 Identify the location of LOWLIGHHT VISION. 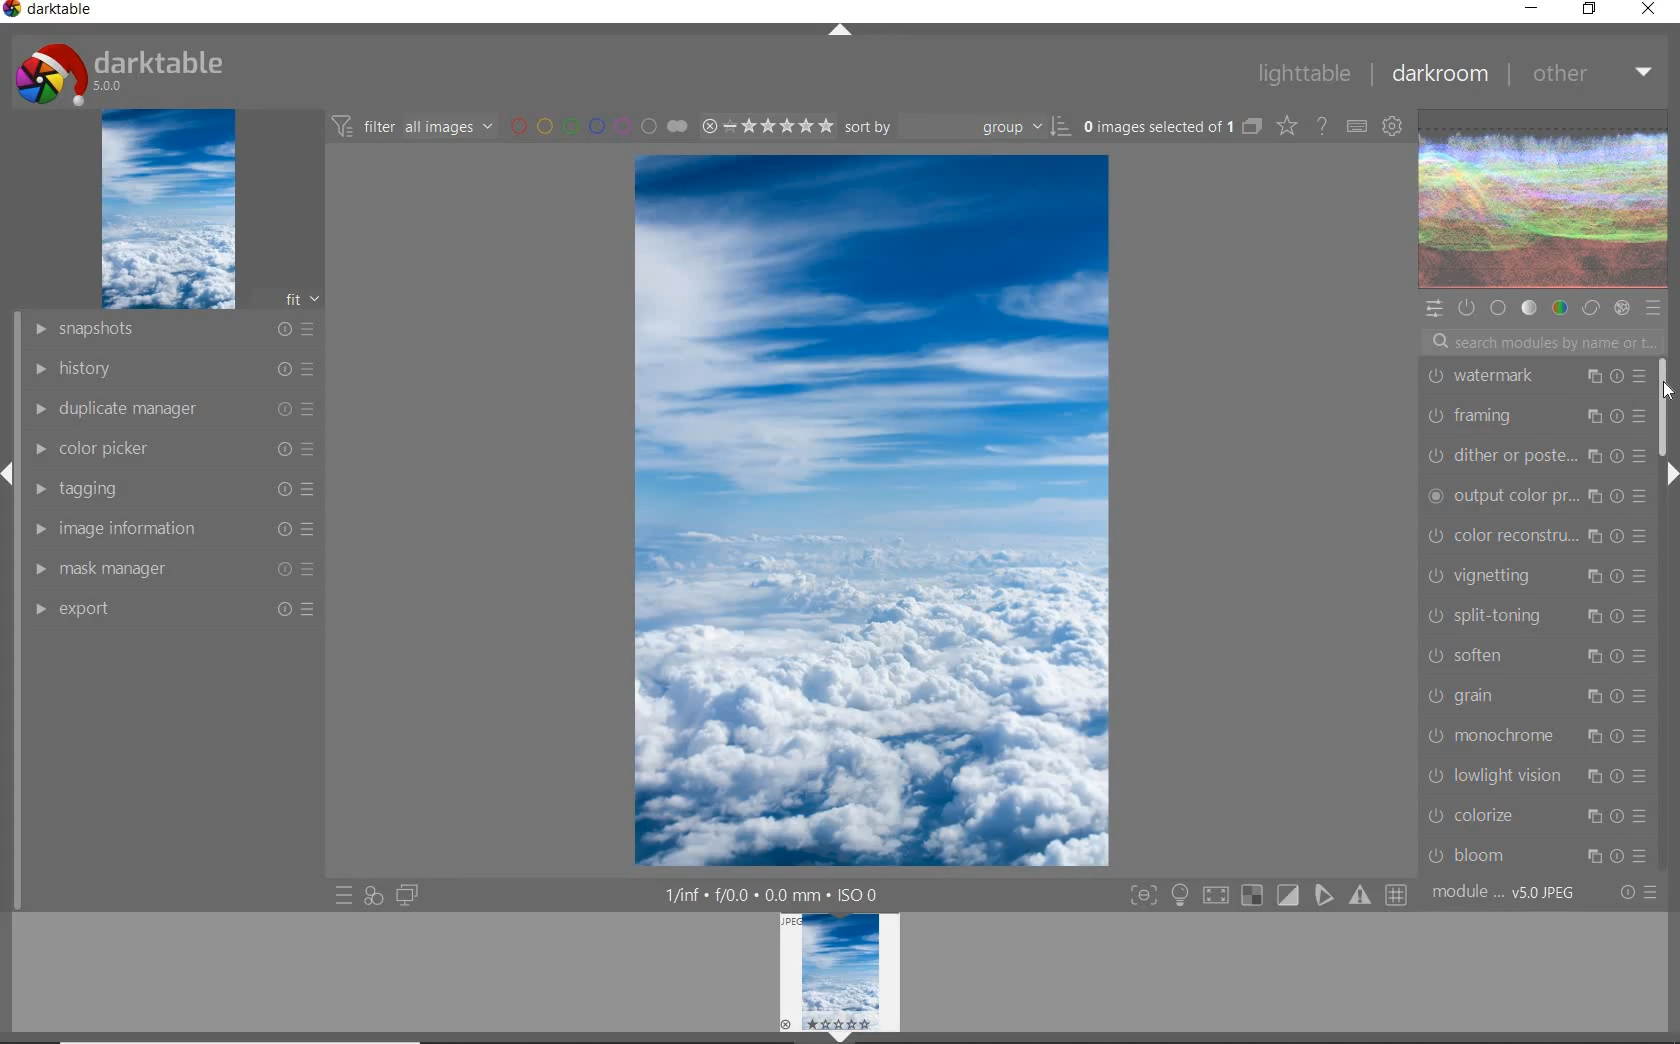
(1535, 773).